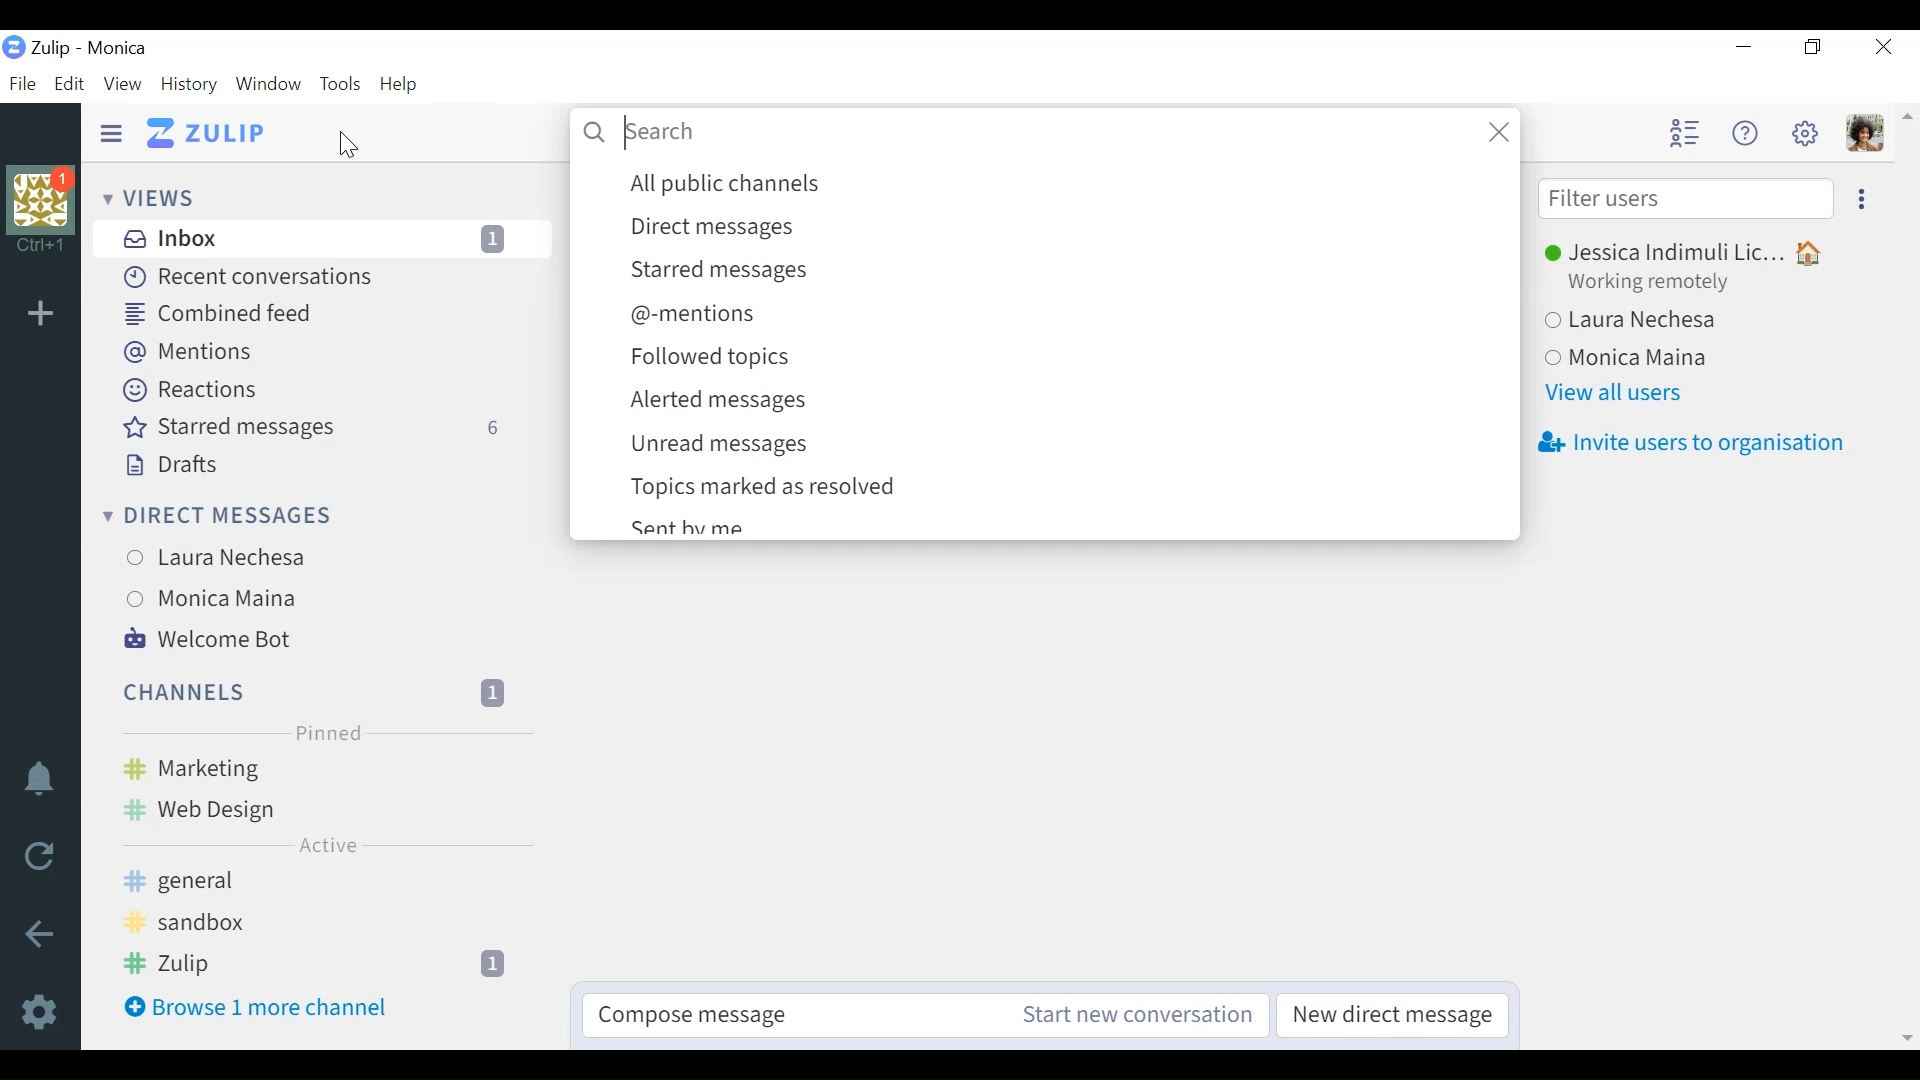  What do you see at coordinates (327, 734) in the screenshot?
I see `Pinned` at bounding box center [327, 734].